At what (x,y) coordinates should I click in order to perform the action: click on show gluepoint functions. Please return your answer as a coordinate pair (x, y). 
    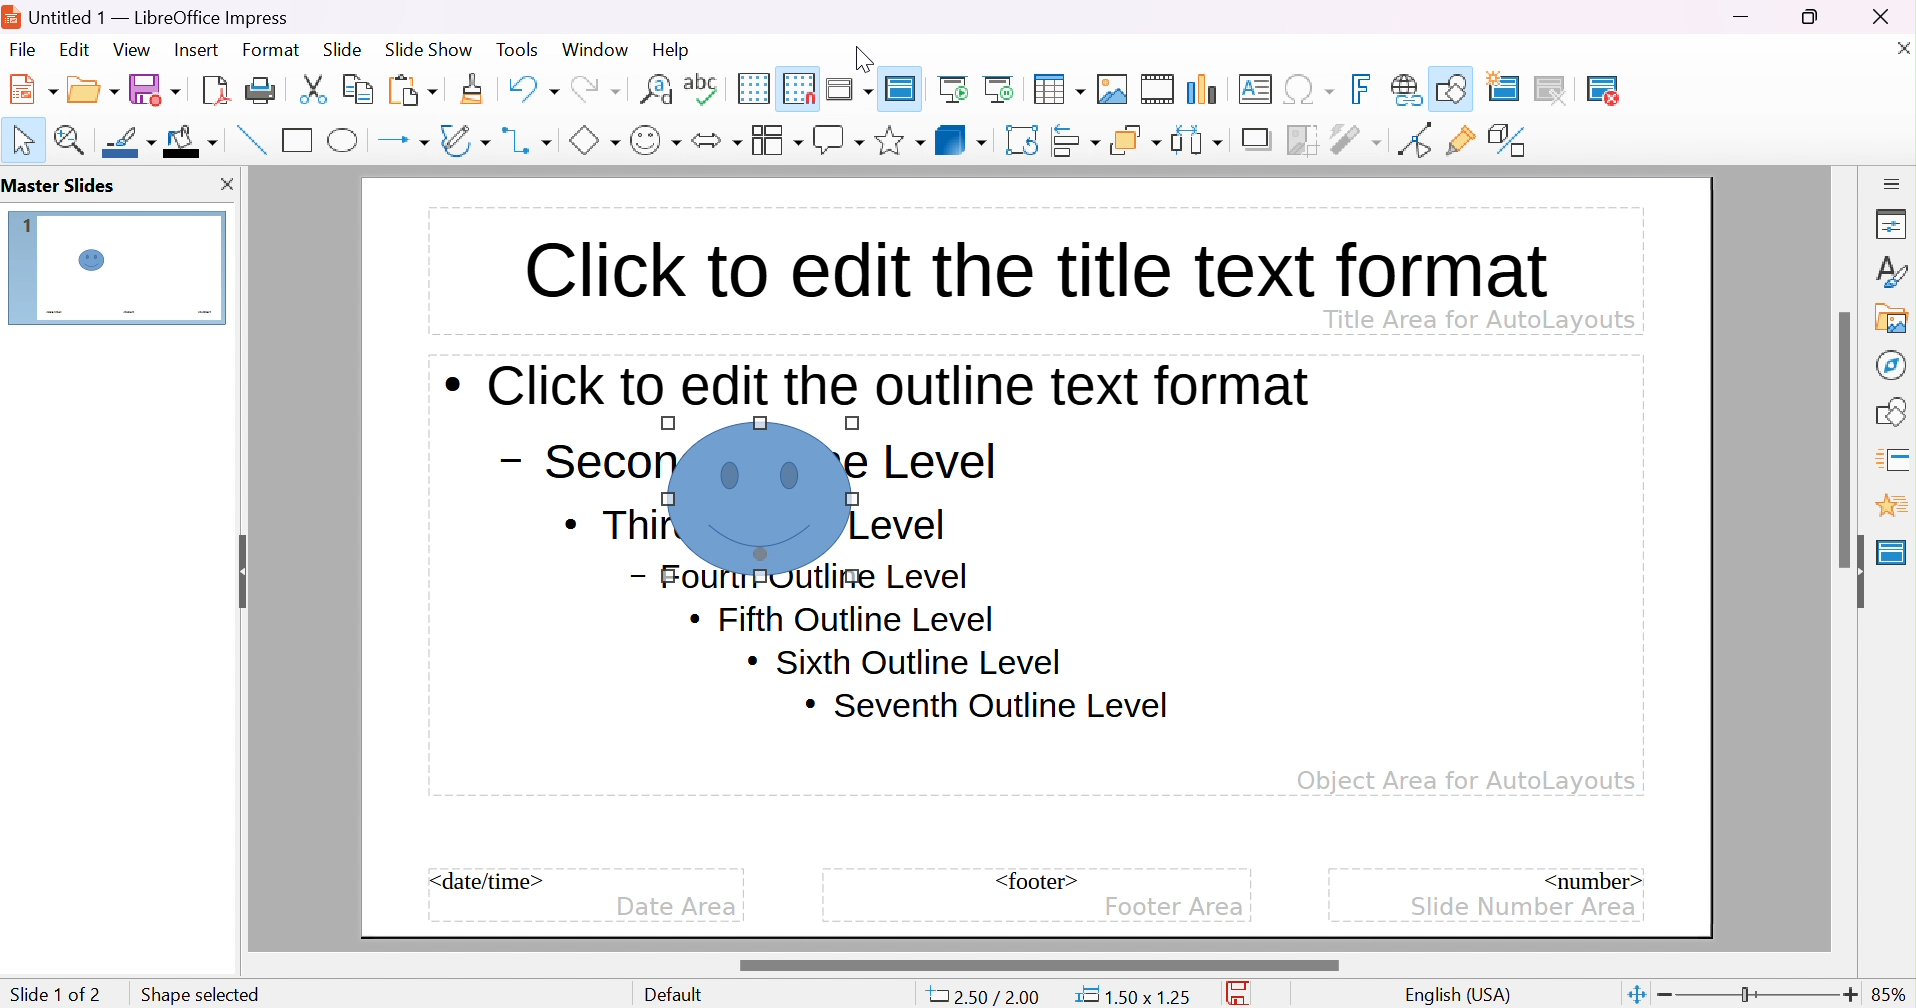
    Looking at the image, I should click on (1461, 141).